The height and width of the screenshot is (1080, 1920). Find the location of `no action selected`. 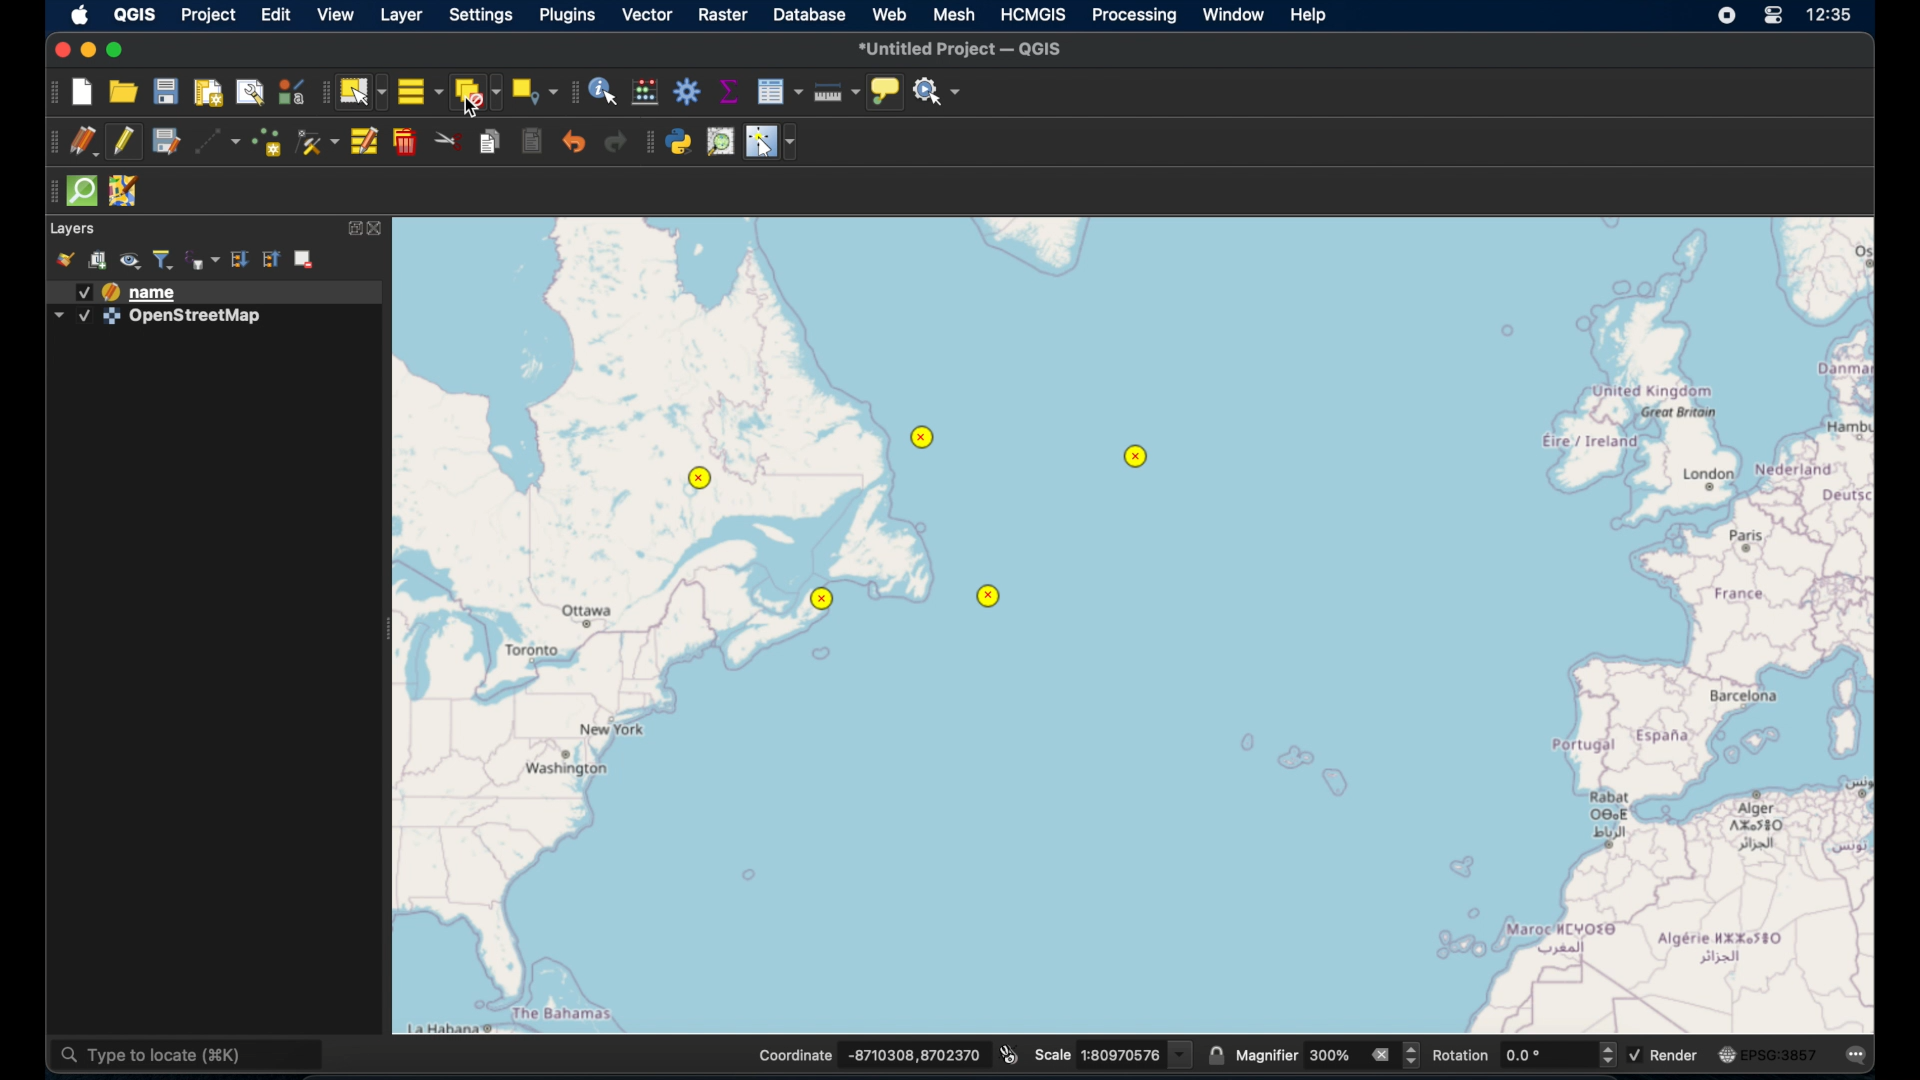

no action selected is located at coordinates (937, 92).